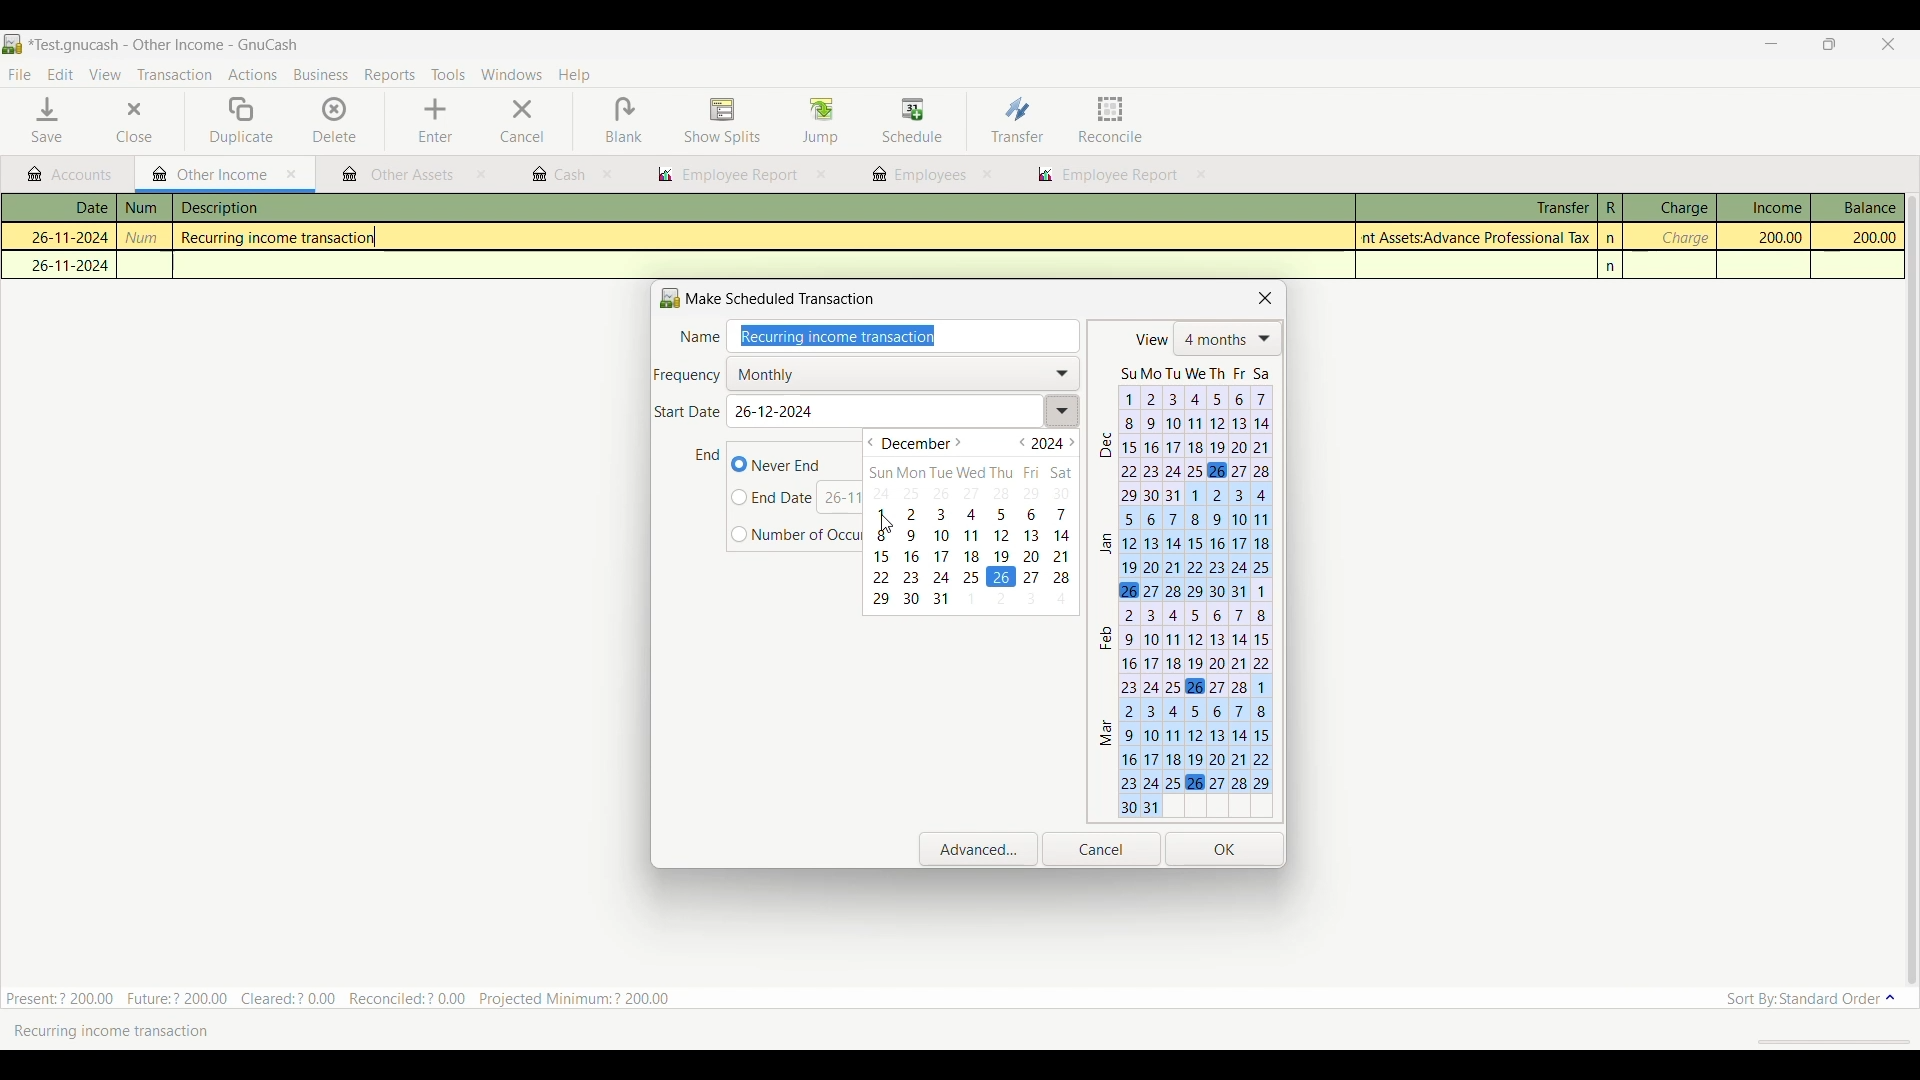 The height and width of the screenshot is (1080, 1920). What do you see at coordinates (74, 175) in the screenshot?
I see `Accounts` at bounding box center [74, 175].